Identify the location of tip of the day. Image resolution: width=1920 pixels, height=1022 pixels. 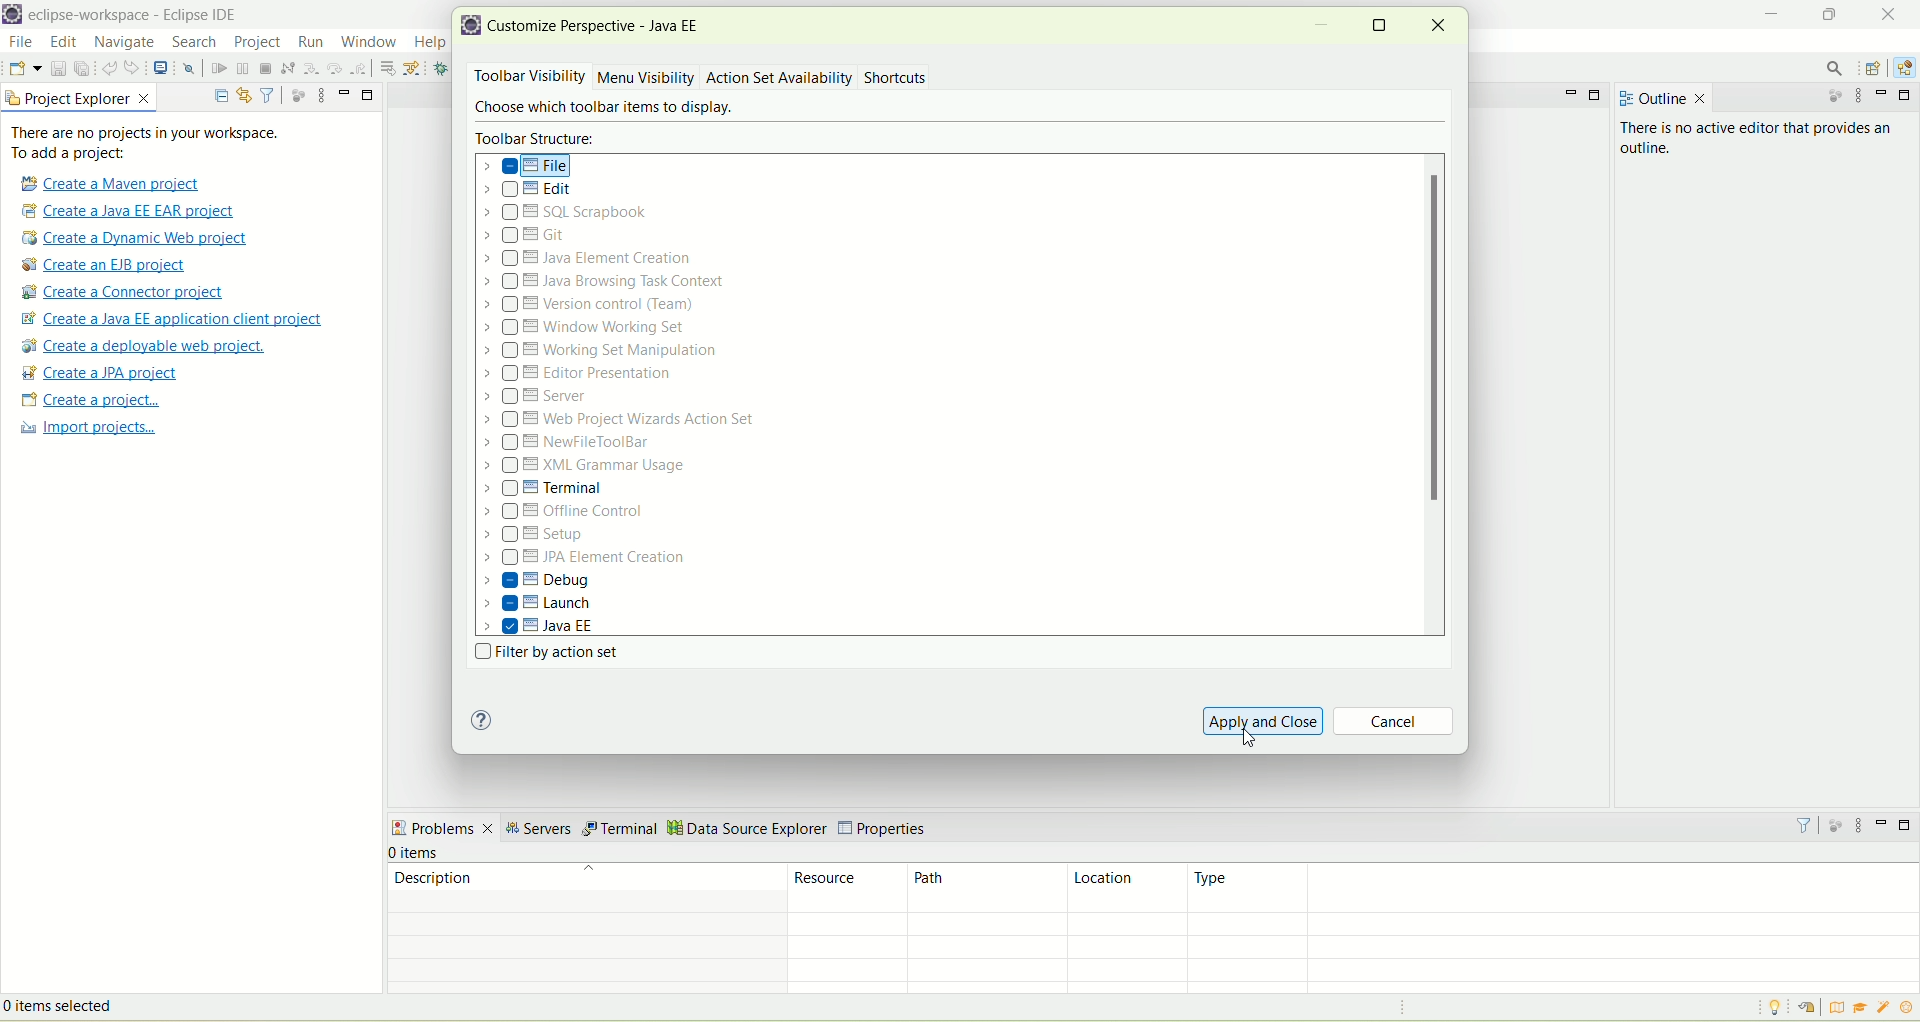
(1772, 1008).